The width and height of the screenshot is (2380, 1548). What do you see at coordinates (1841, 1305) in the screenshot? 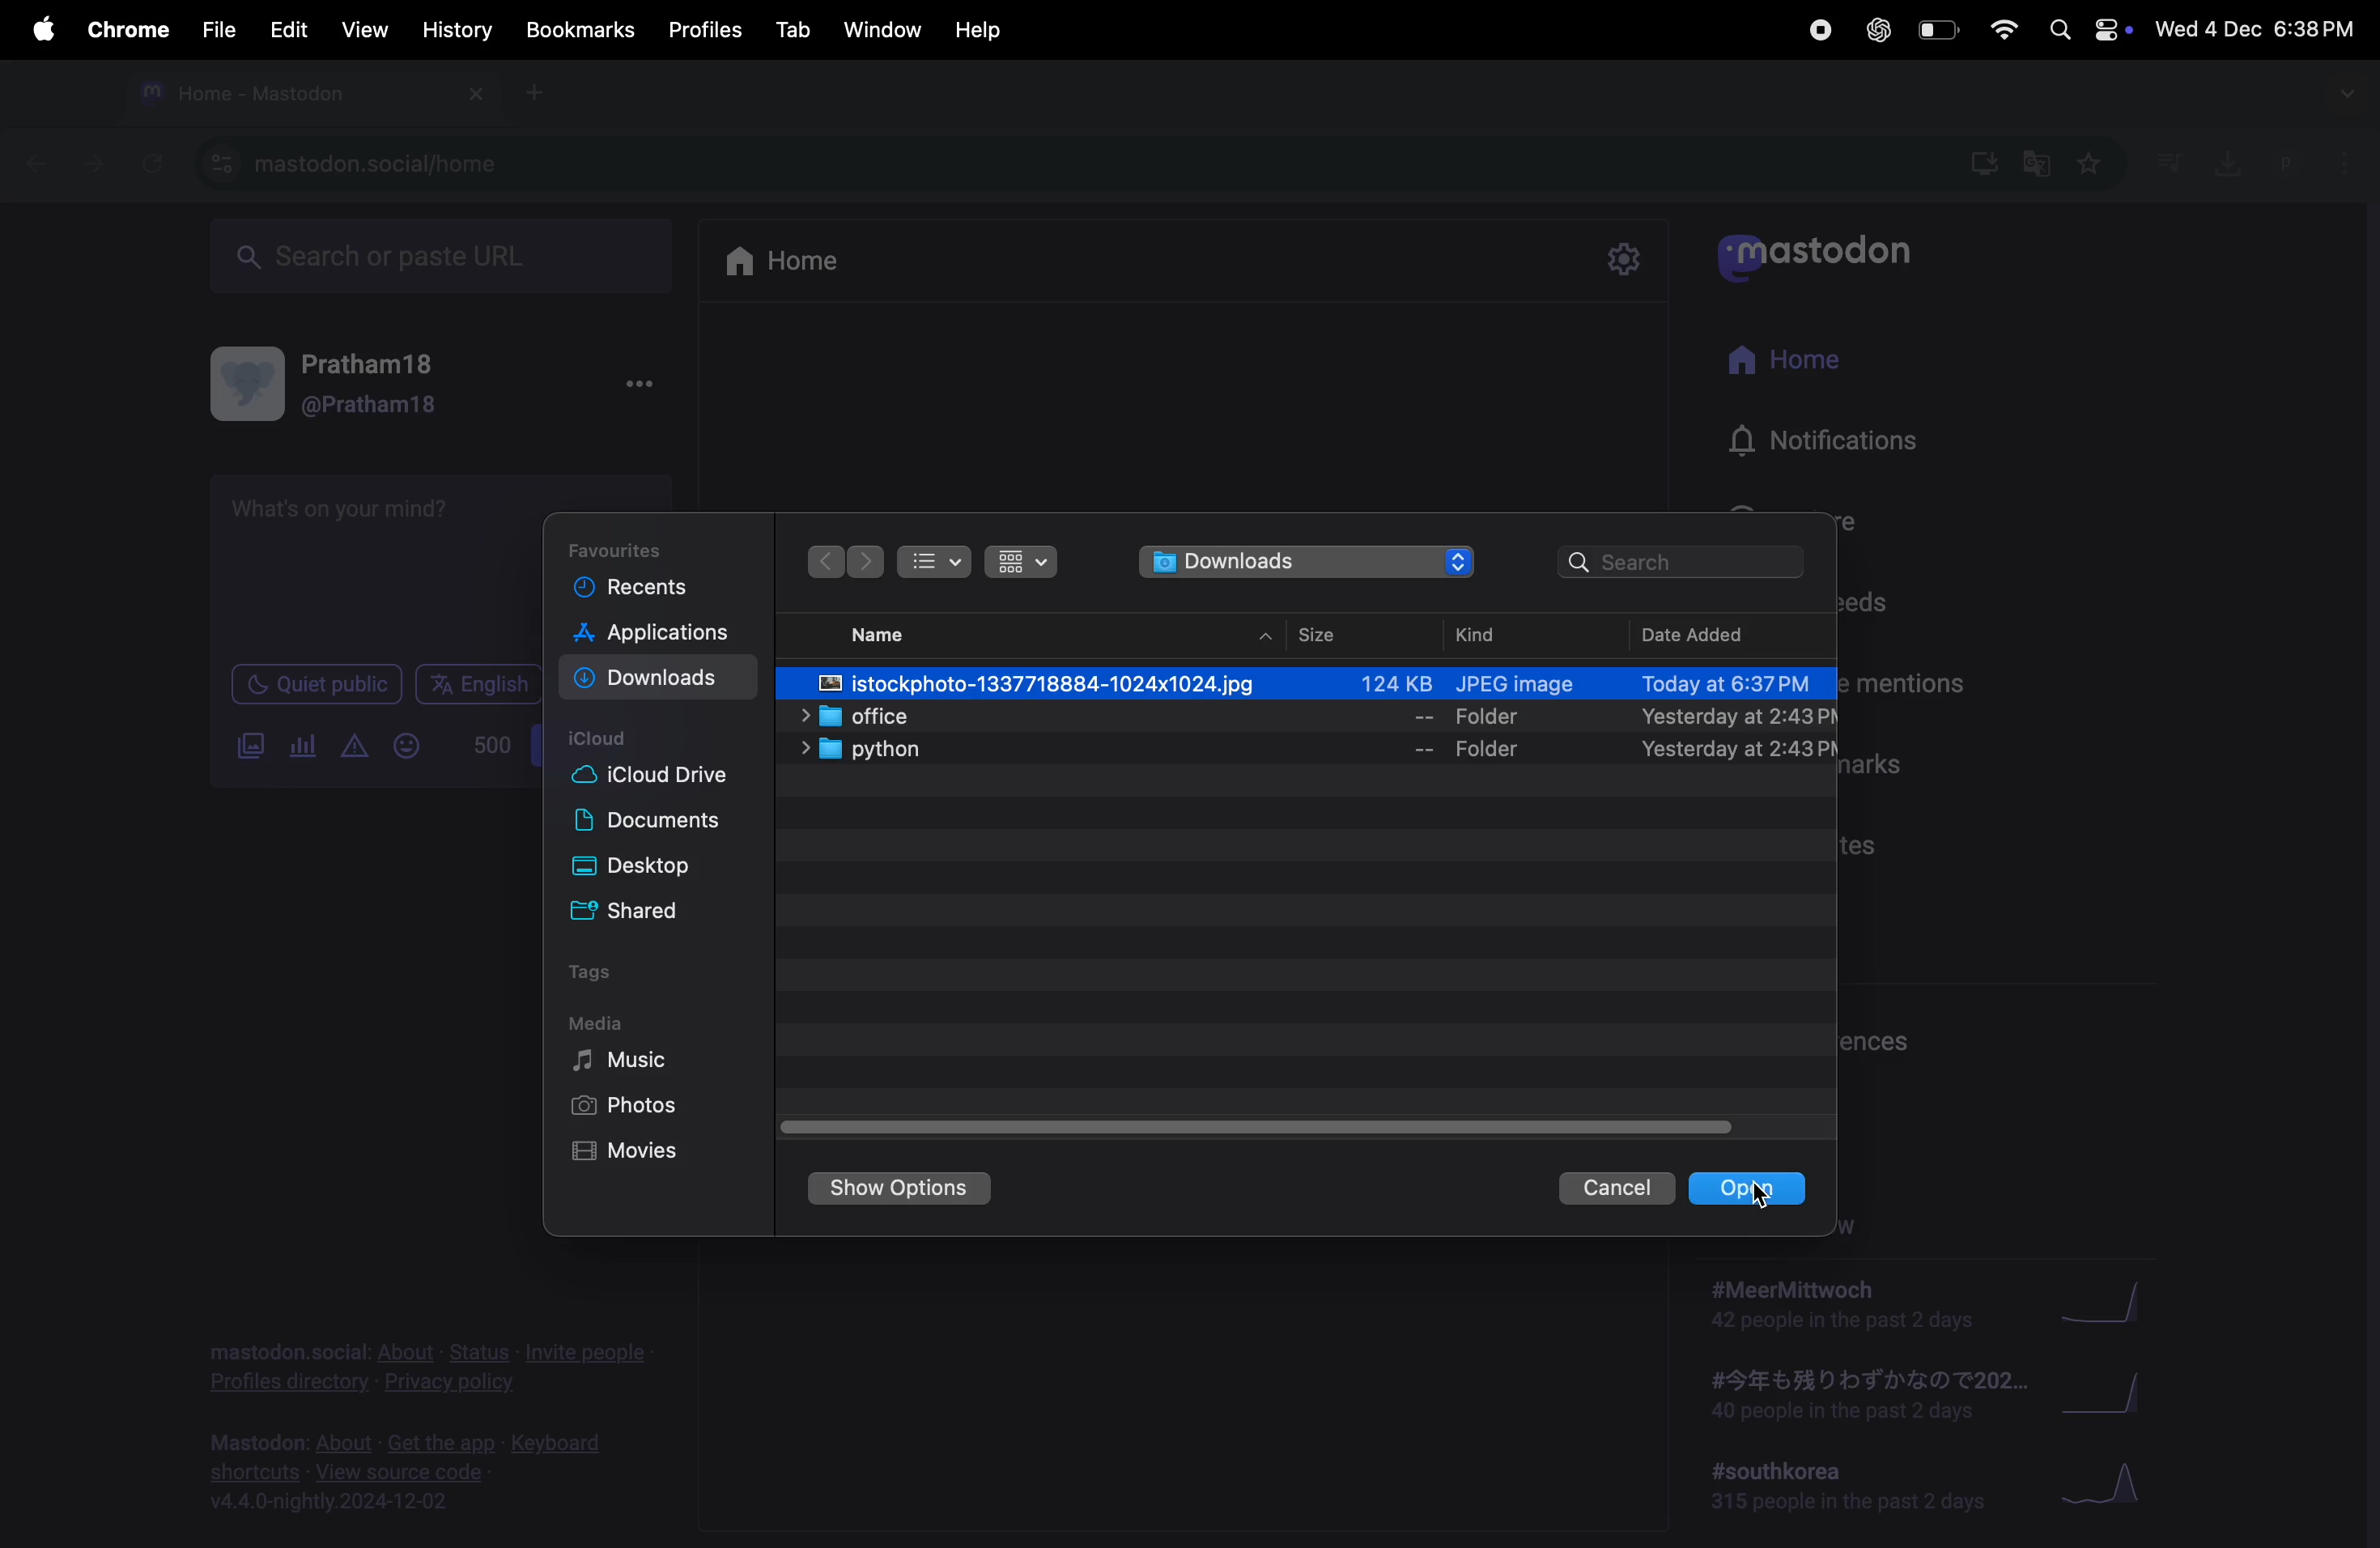
I see `# meermittwoch` at bounding box center [1841, 1305].